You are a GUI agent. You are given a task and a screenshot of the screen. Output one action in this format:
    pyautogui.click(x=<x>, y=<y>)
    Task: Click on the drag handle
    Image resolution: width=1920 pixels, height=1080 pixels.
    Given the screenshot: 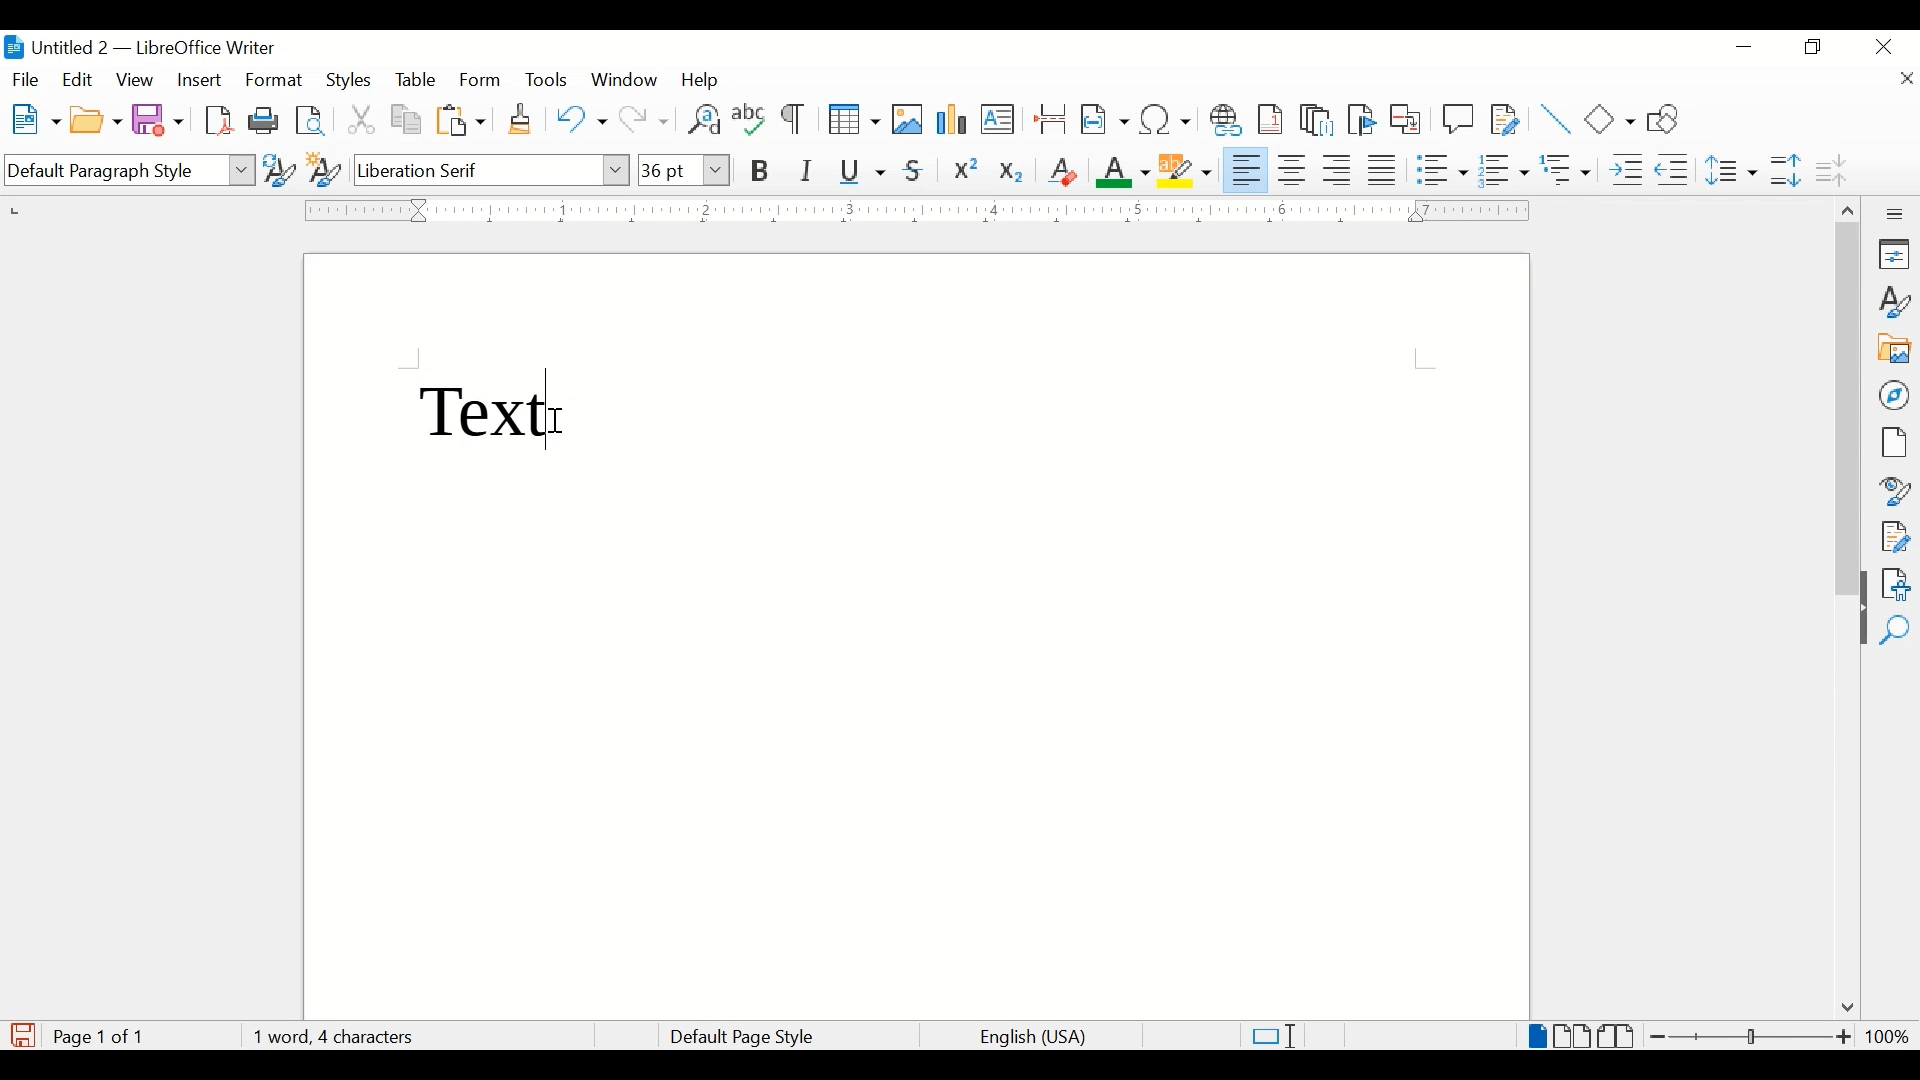 What is the action you would take?
    pyautogui.click(x=1855, y=627)
    